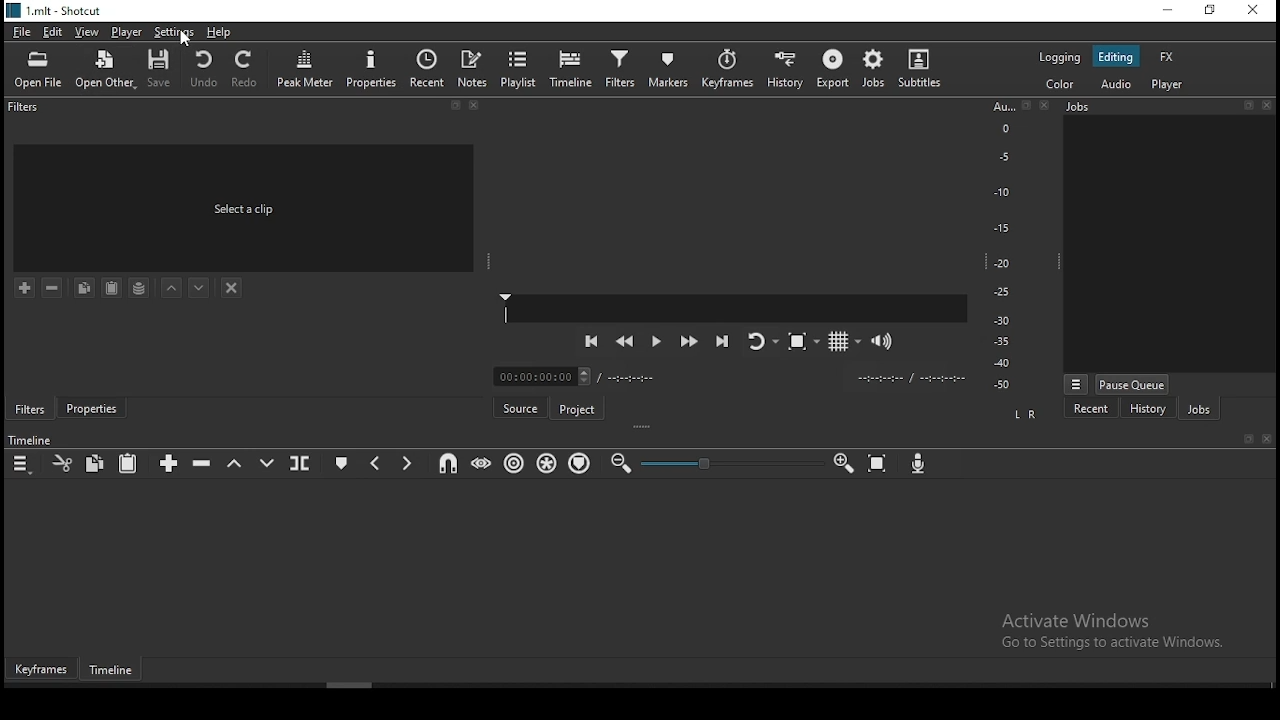 This screenshot has width=1280, height=720. What do you see at coordinates (547, 464) in the screenshot?
I see `ripple all tracks` at bounding box center [547, 464].